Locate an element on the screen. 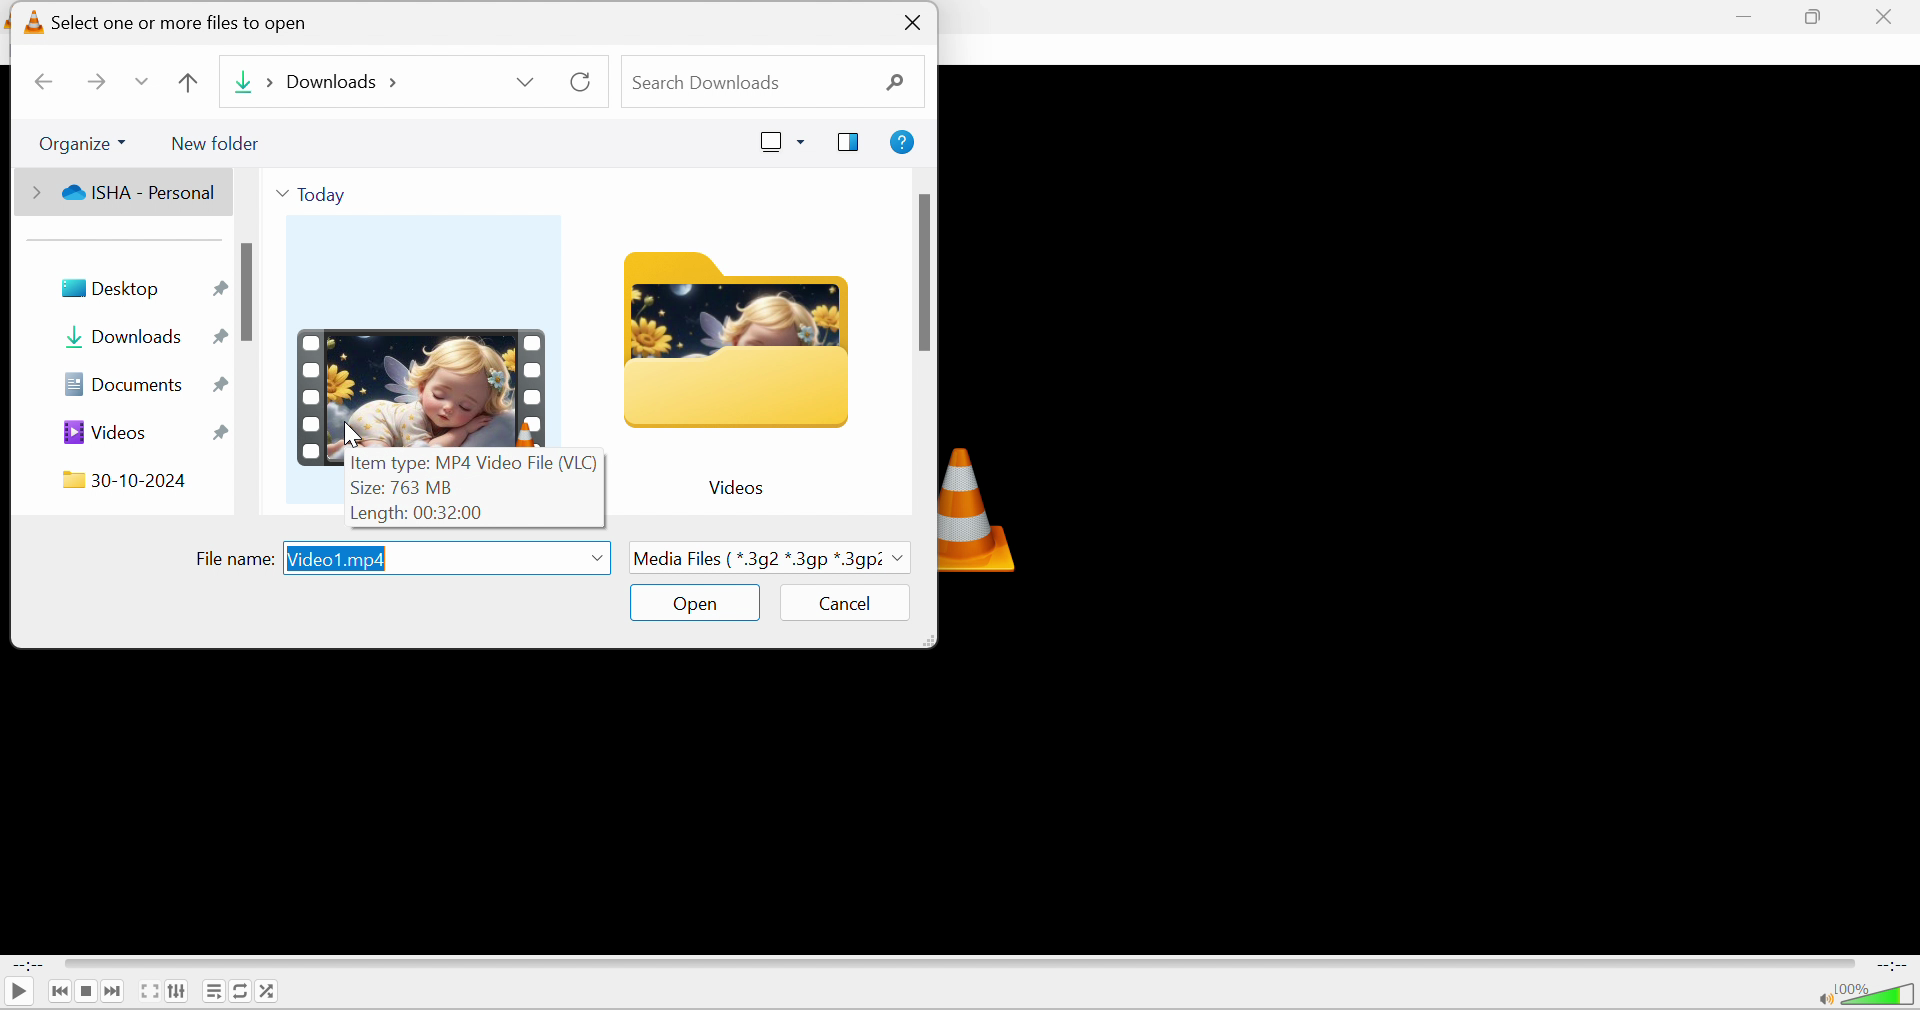 Image resolution: width=1920 pixels, height=1010 pixels. Size: 763 MB is located at coordinates (400, 487).